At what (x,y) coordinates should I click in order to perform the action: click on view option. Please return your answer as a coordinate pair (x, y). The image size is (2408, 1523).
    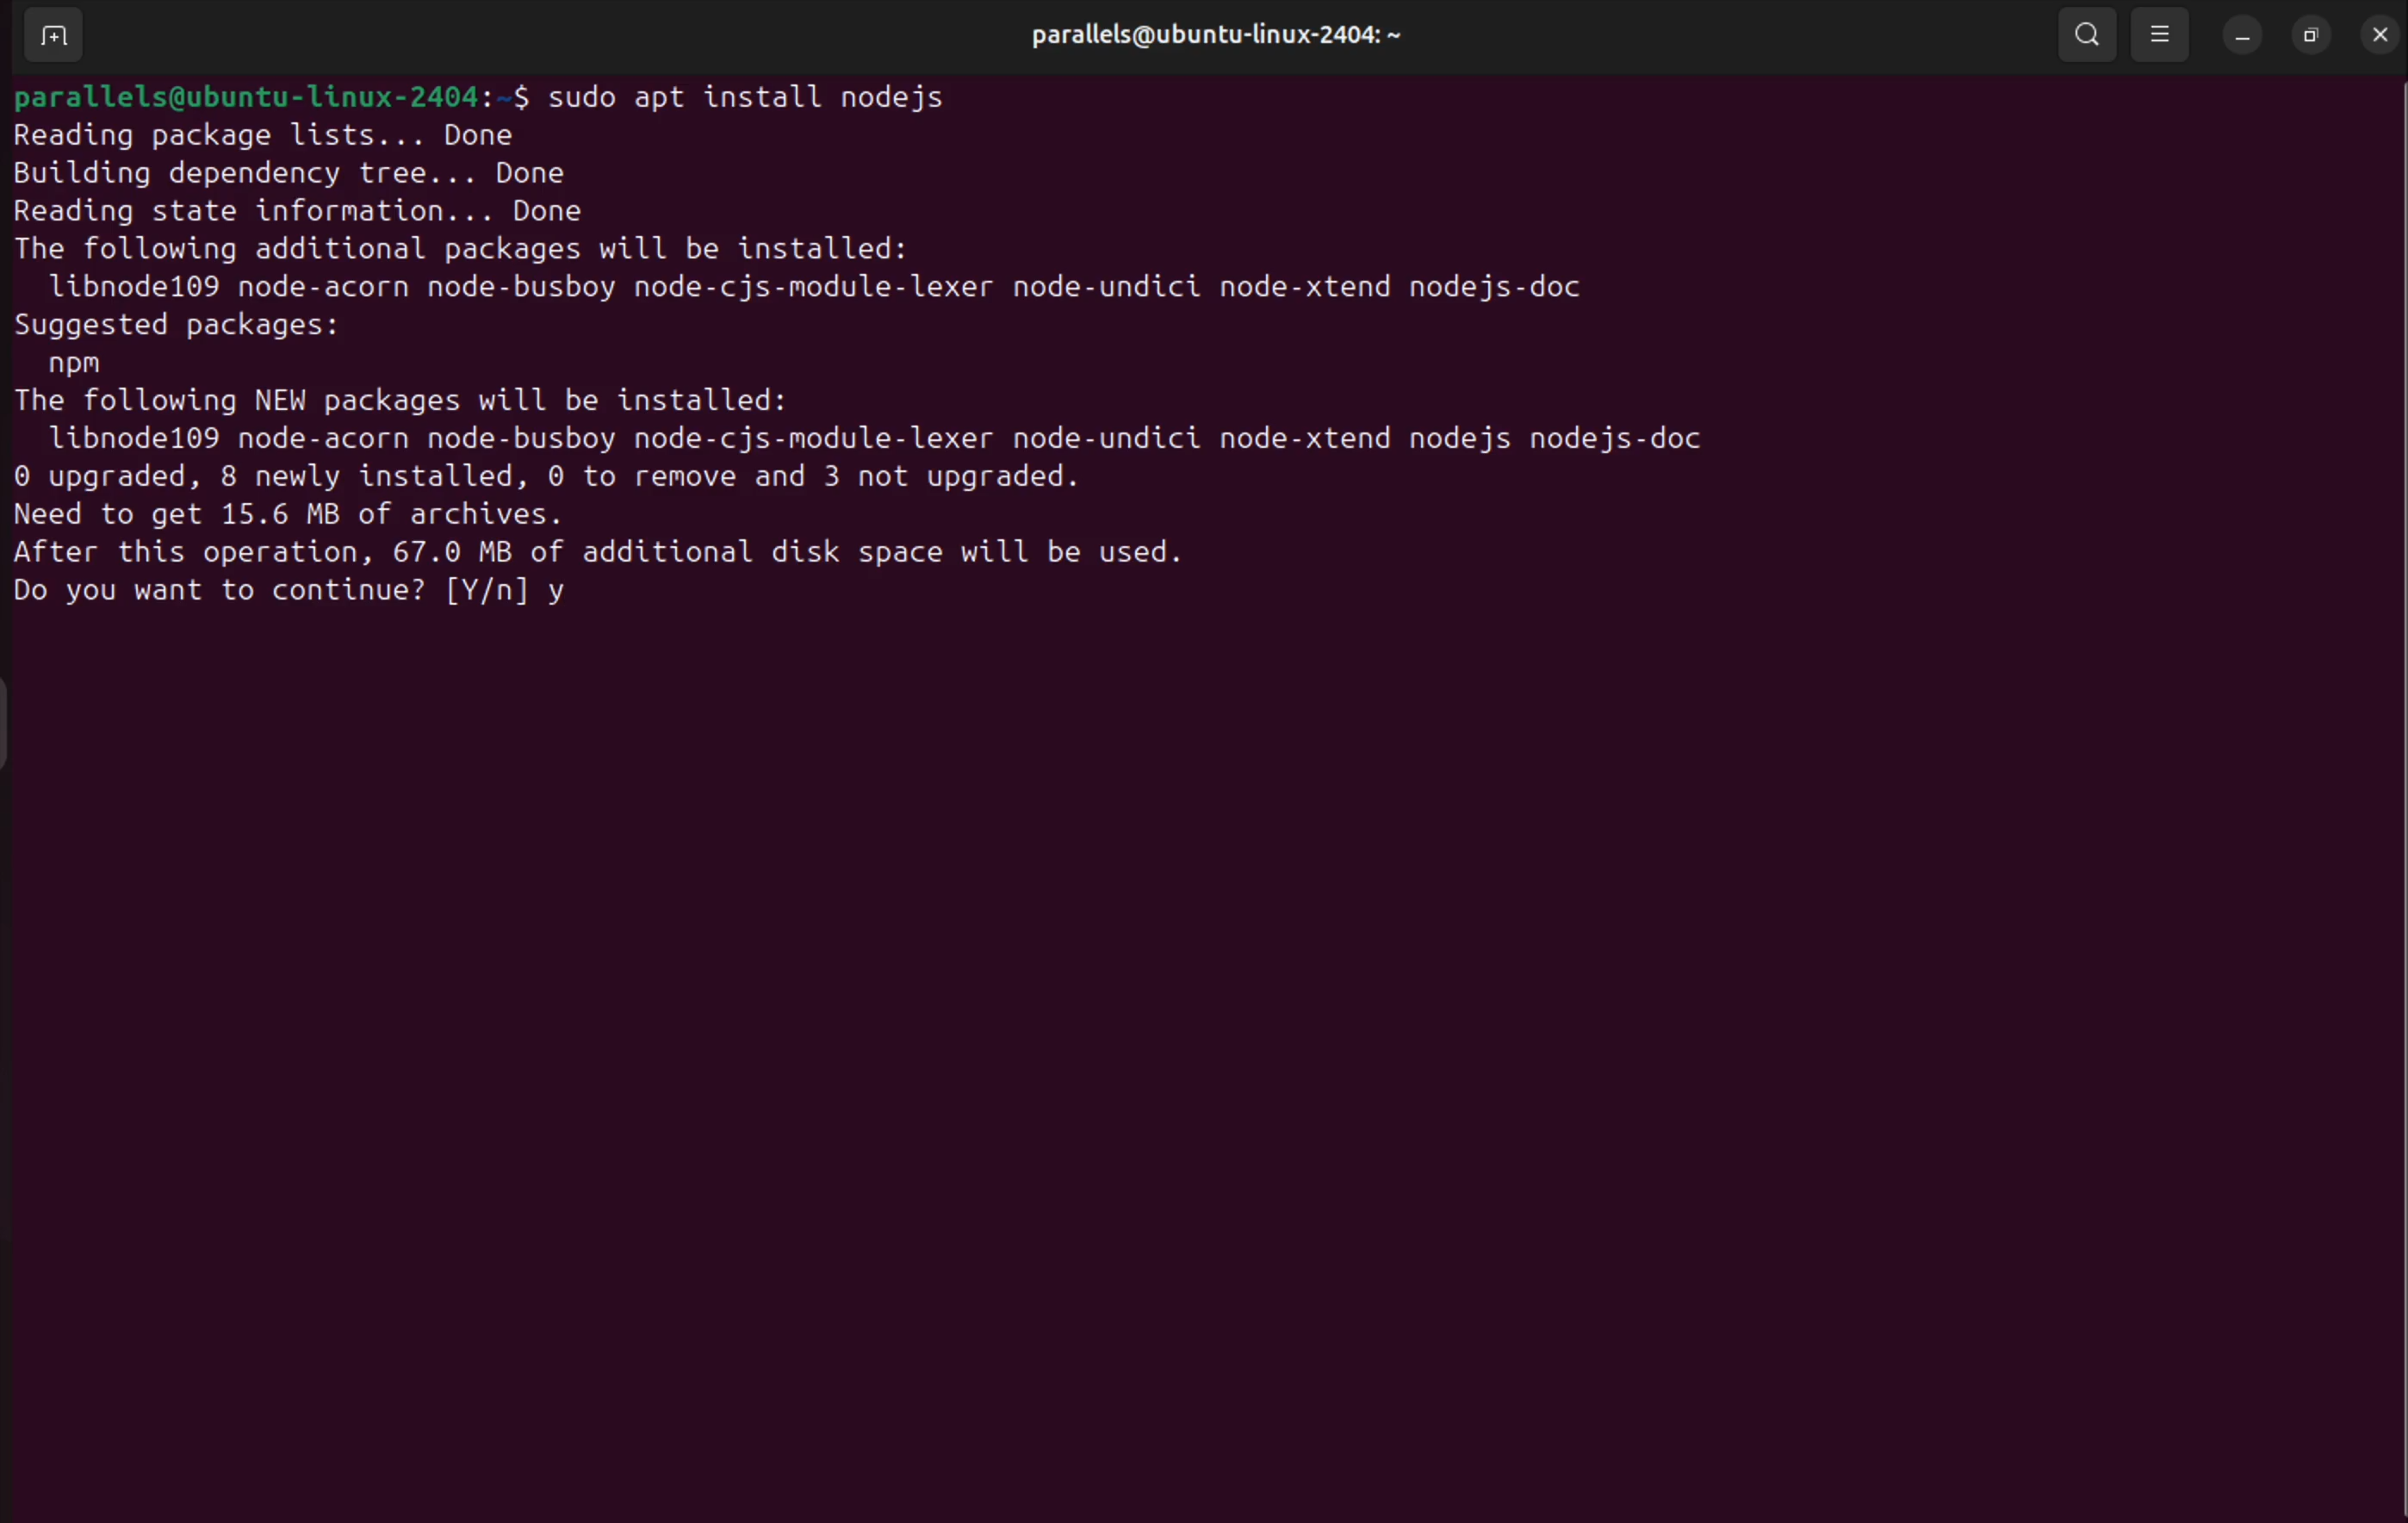
    Looking at the image, I should click on (2165, 33).